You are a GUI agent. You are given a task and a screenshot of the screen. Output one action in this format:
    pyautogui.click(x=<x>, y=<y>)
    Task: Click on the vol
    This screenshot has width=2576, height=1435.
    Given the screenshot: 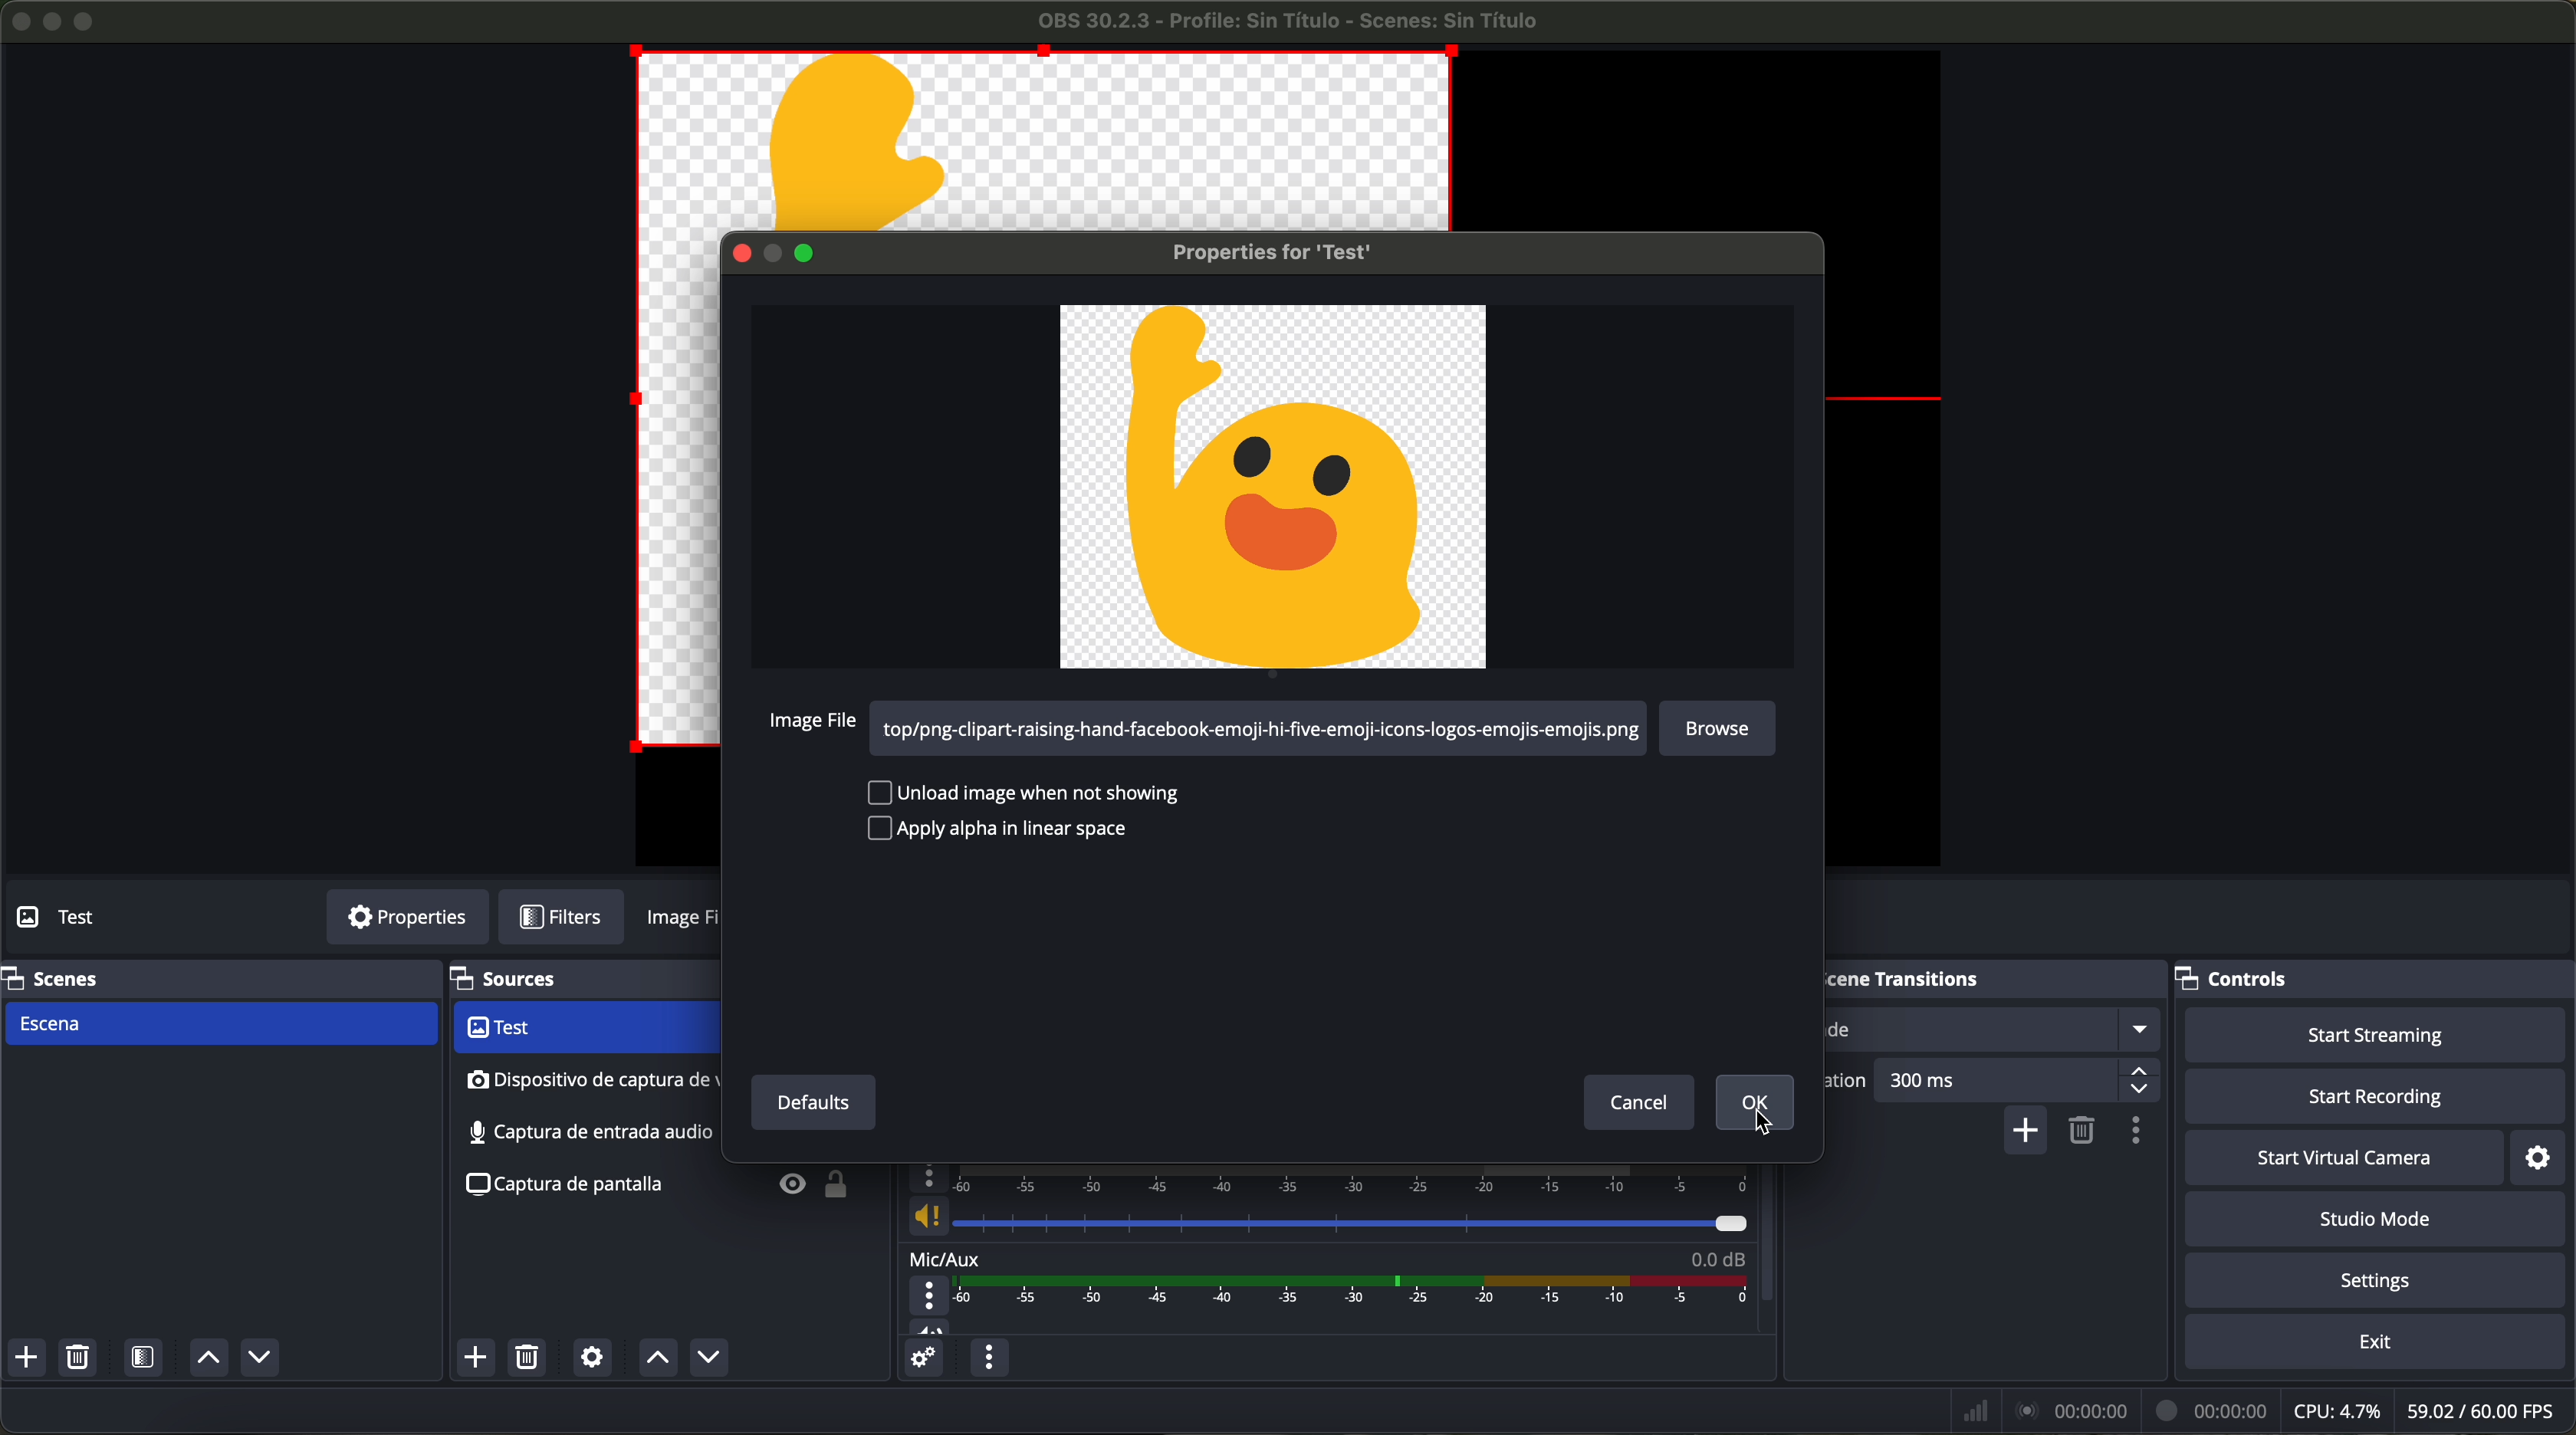 What is the action you would take?
    pyautogui.click(x=930, y=1326)
    